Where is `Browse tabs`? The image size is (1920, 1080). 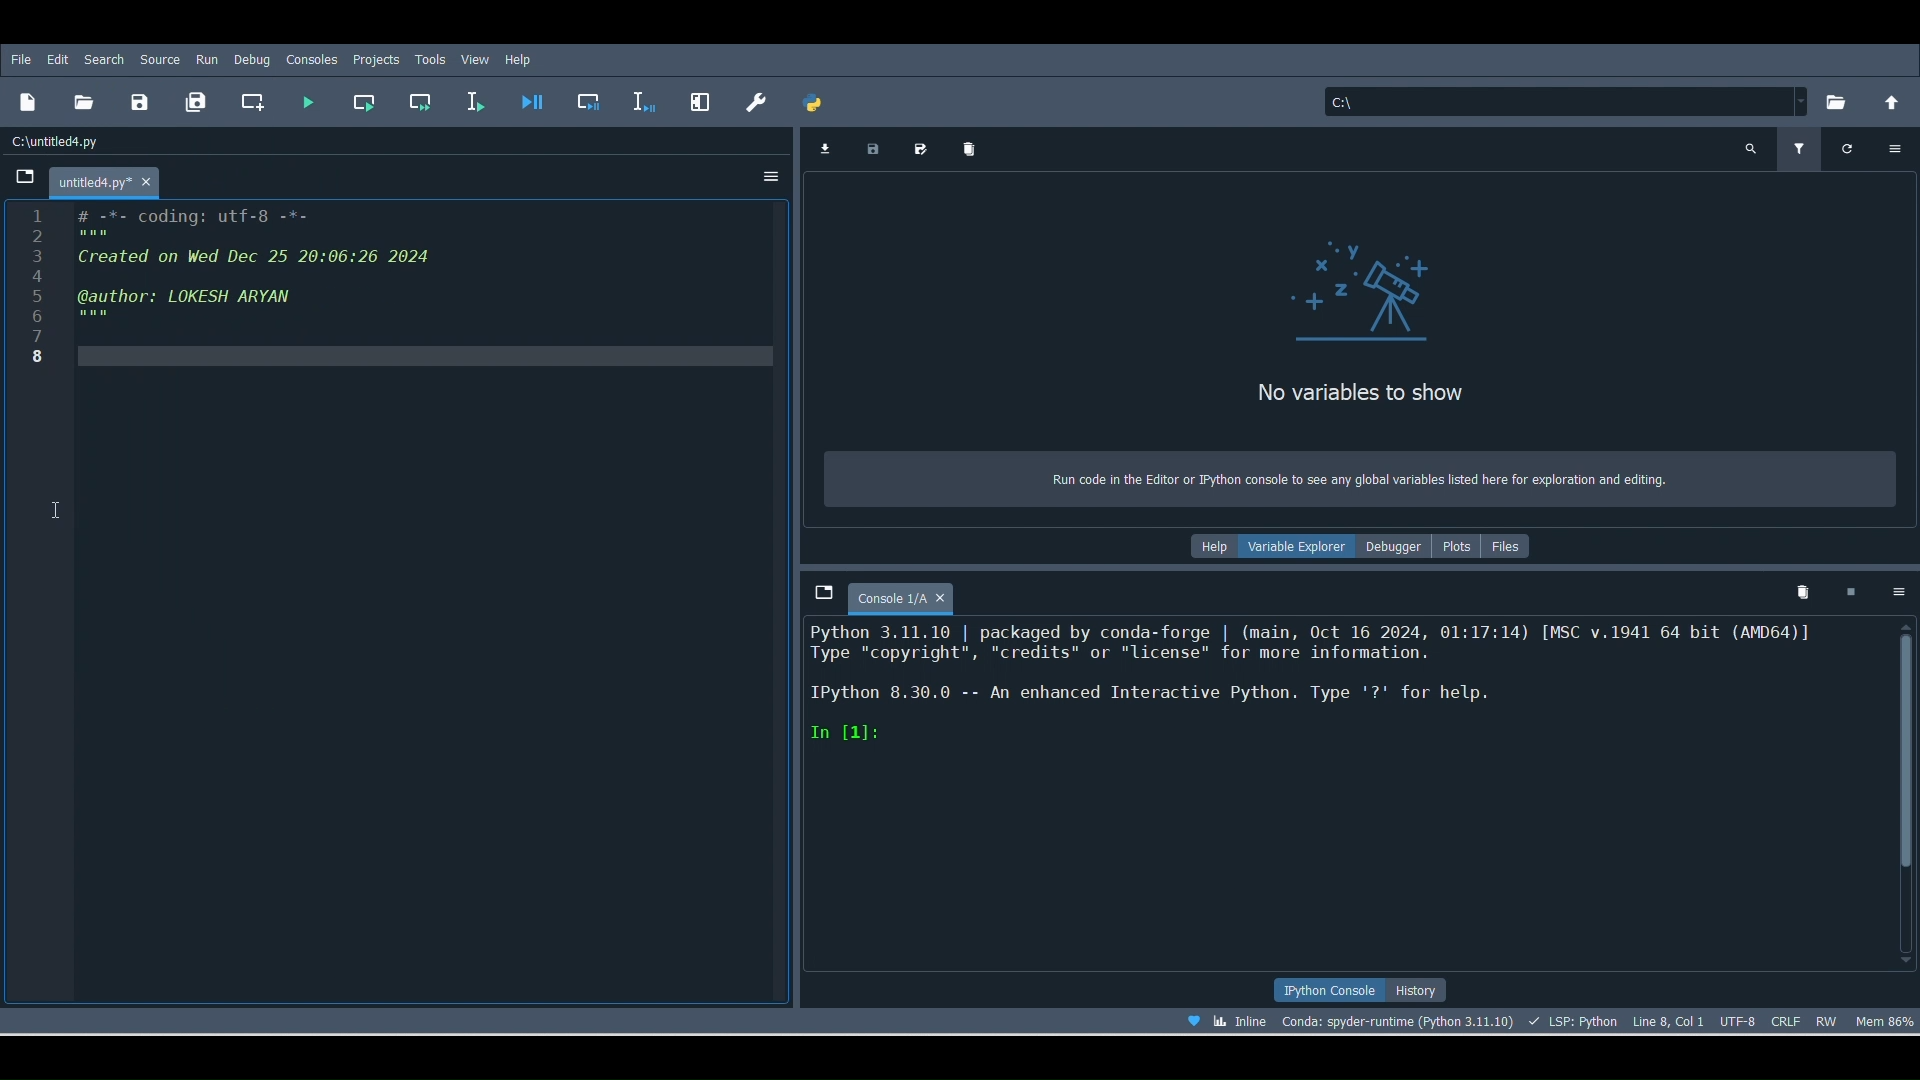
Browse tabs is located at coordinates (24, 179).